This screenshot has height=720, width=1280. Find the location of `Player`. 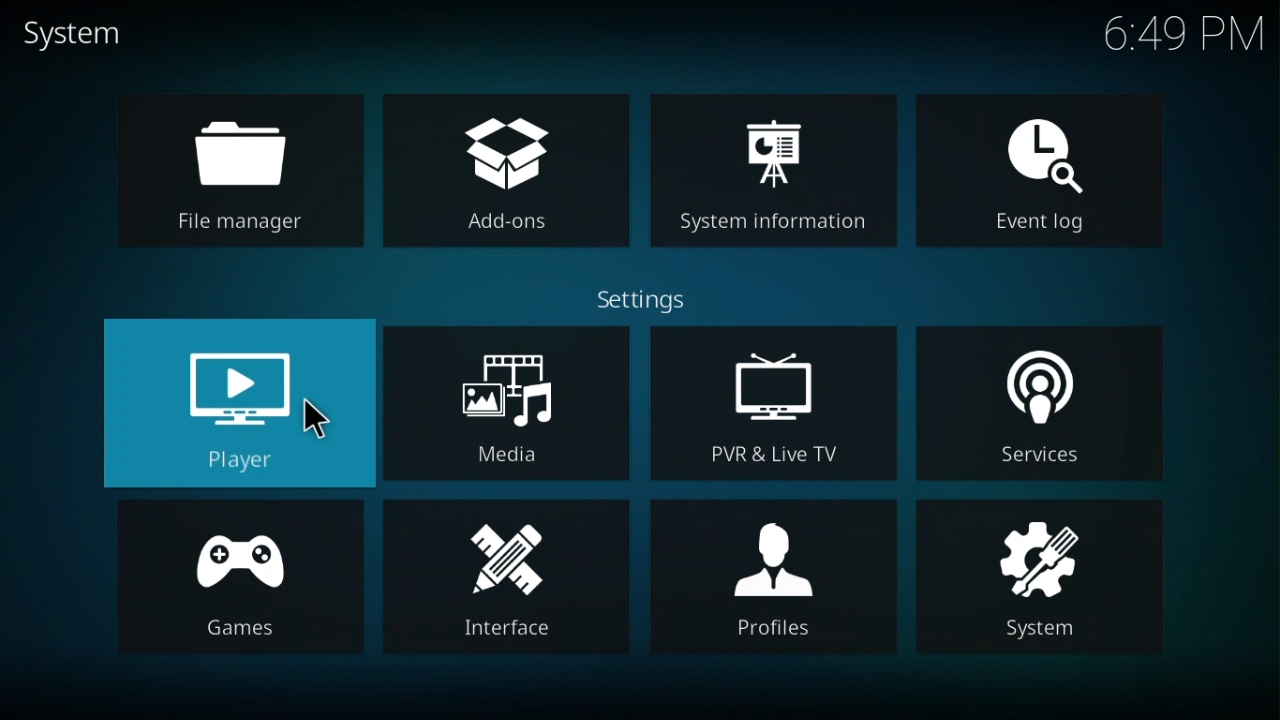

Player is located at coordinates (232, 402).